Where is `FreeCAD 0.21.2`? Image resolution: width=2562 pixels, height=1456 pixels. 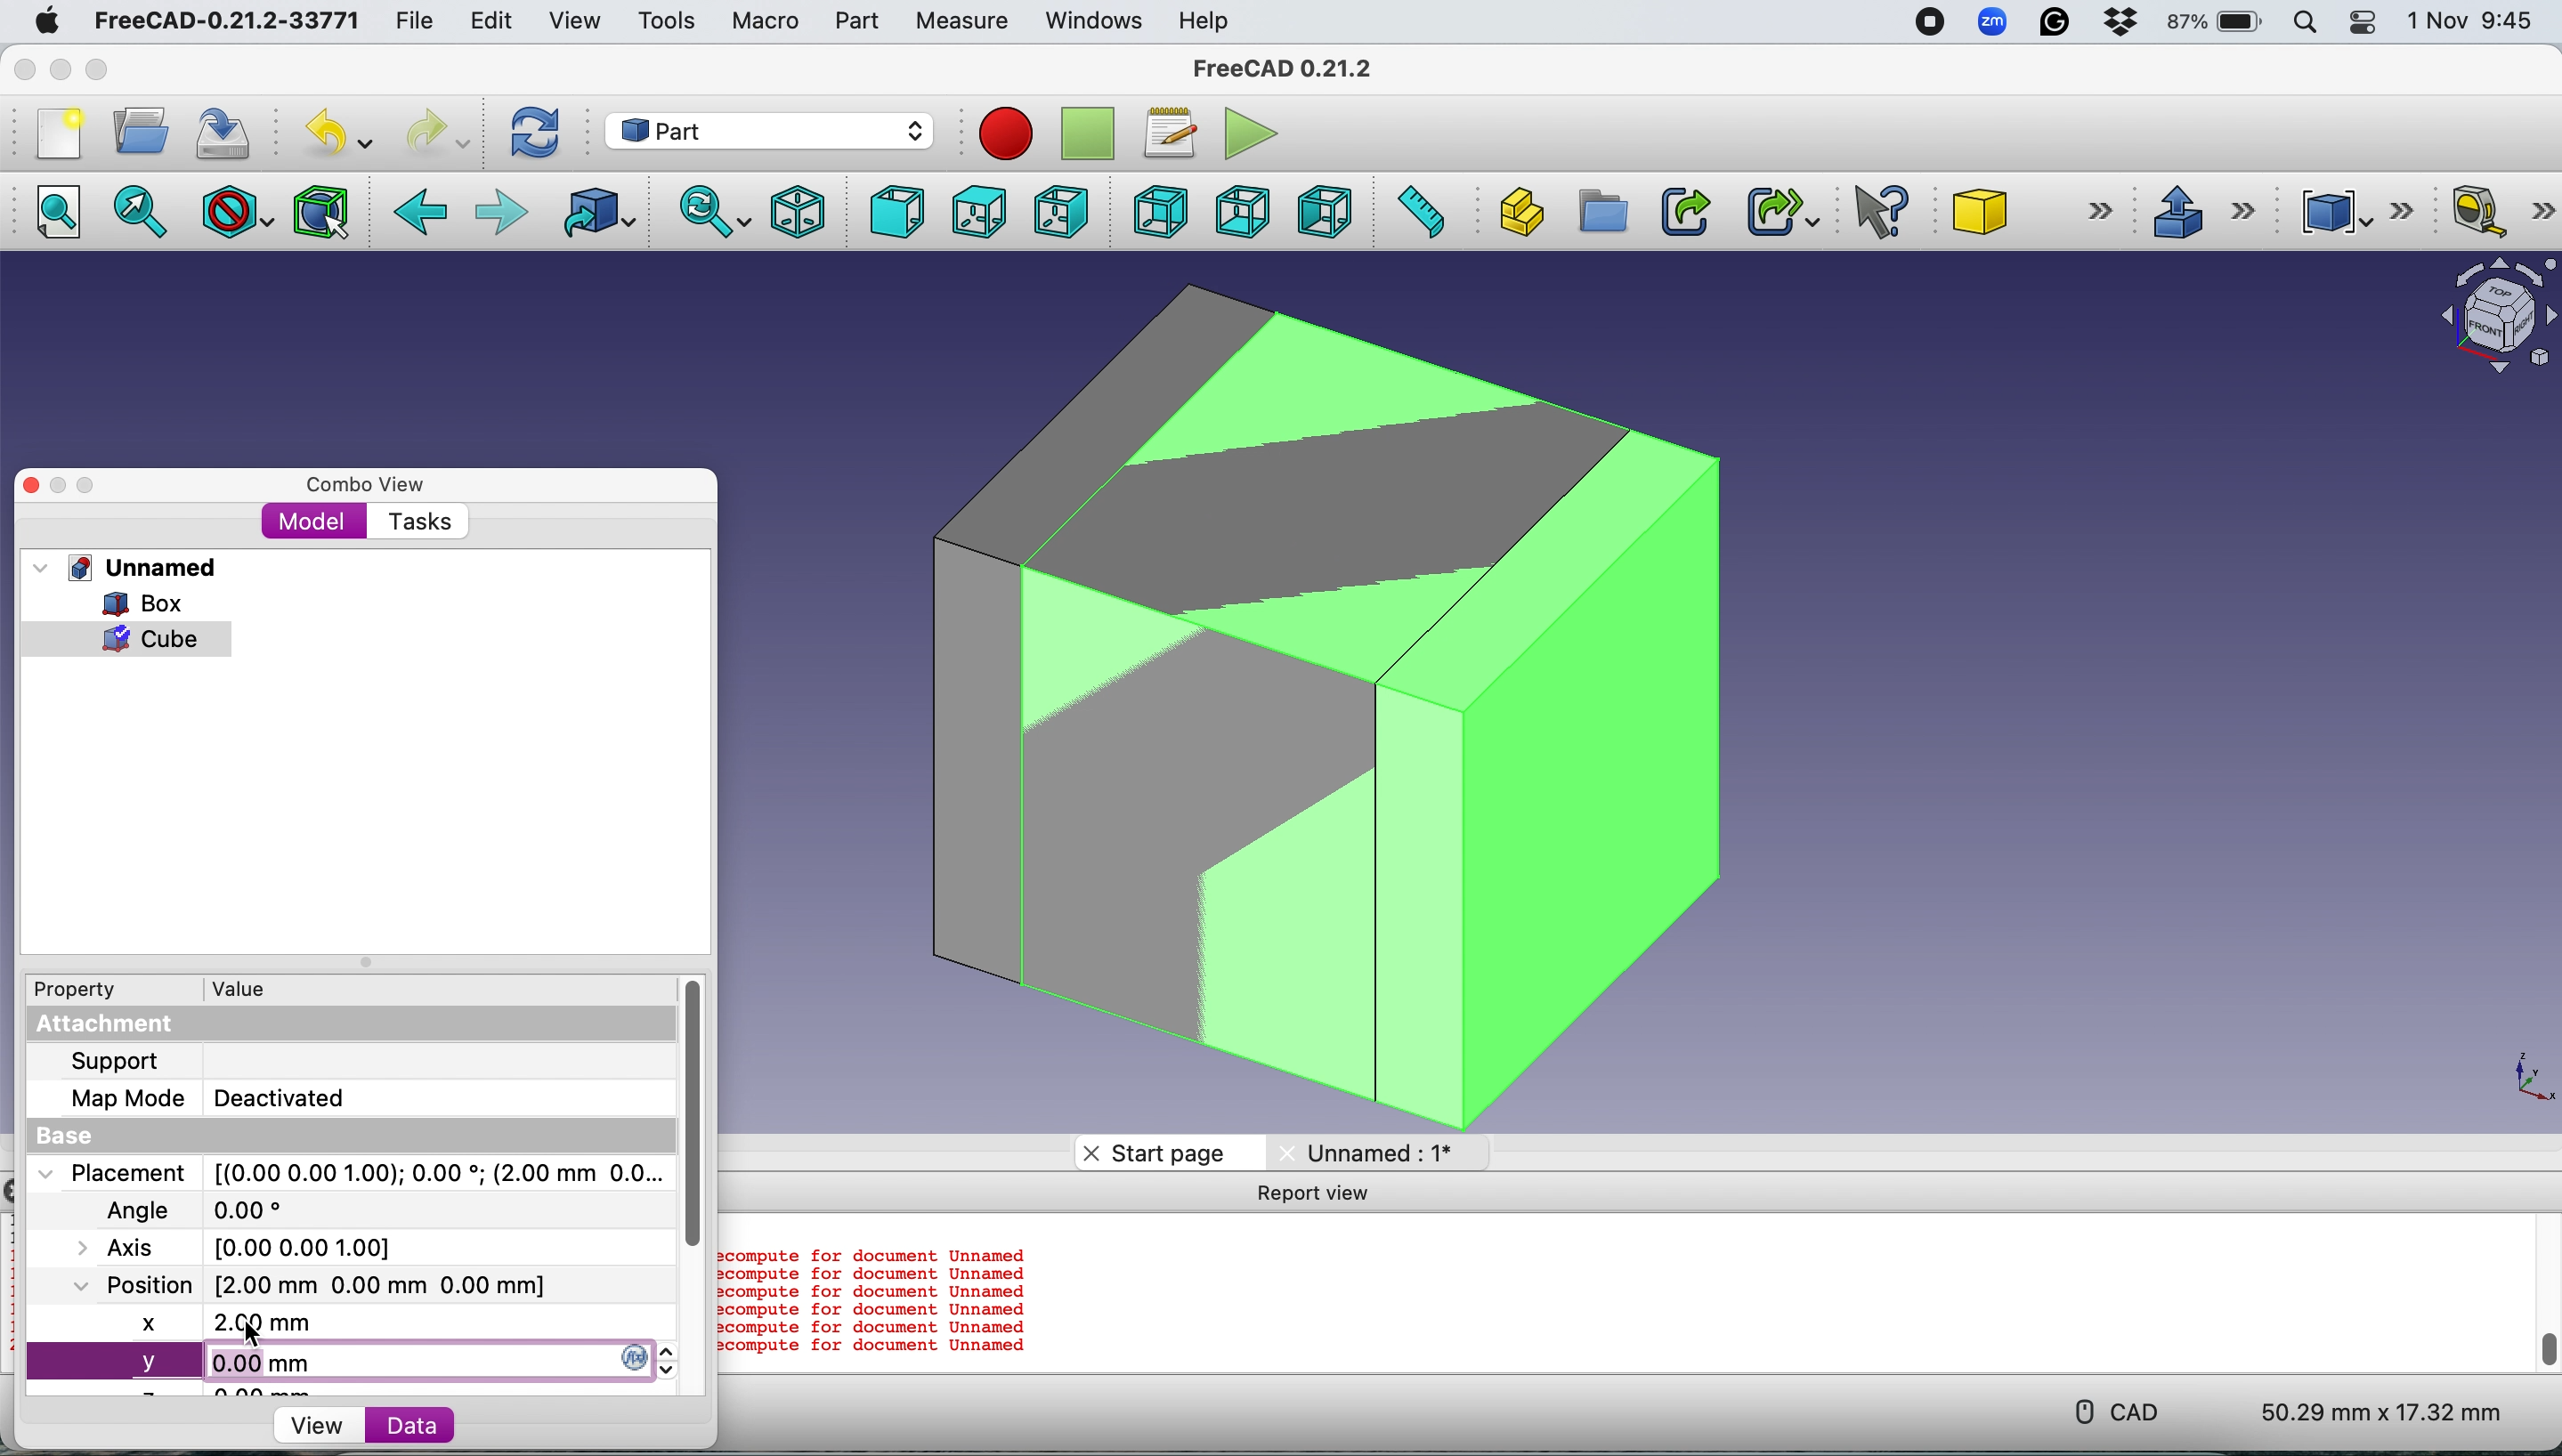
FreeCAD 0.21.2 is located at coordinates (1286, 71).